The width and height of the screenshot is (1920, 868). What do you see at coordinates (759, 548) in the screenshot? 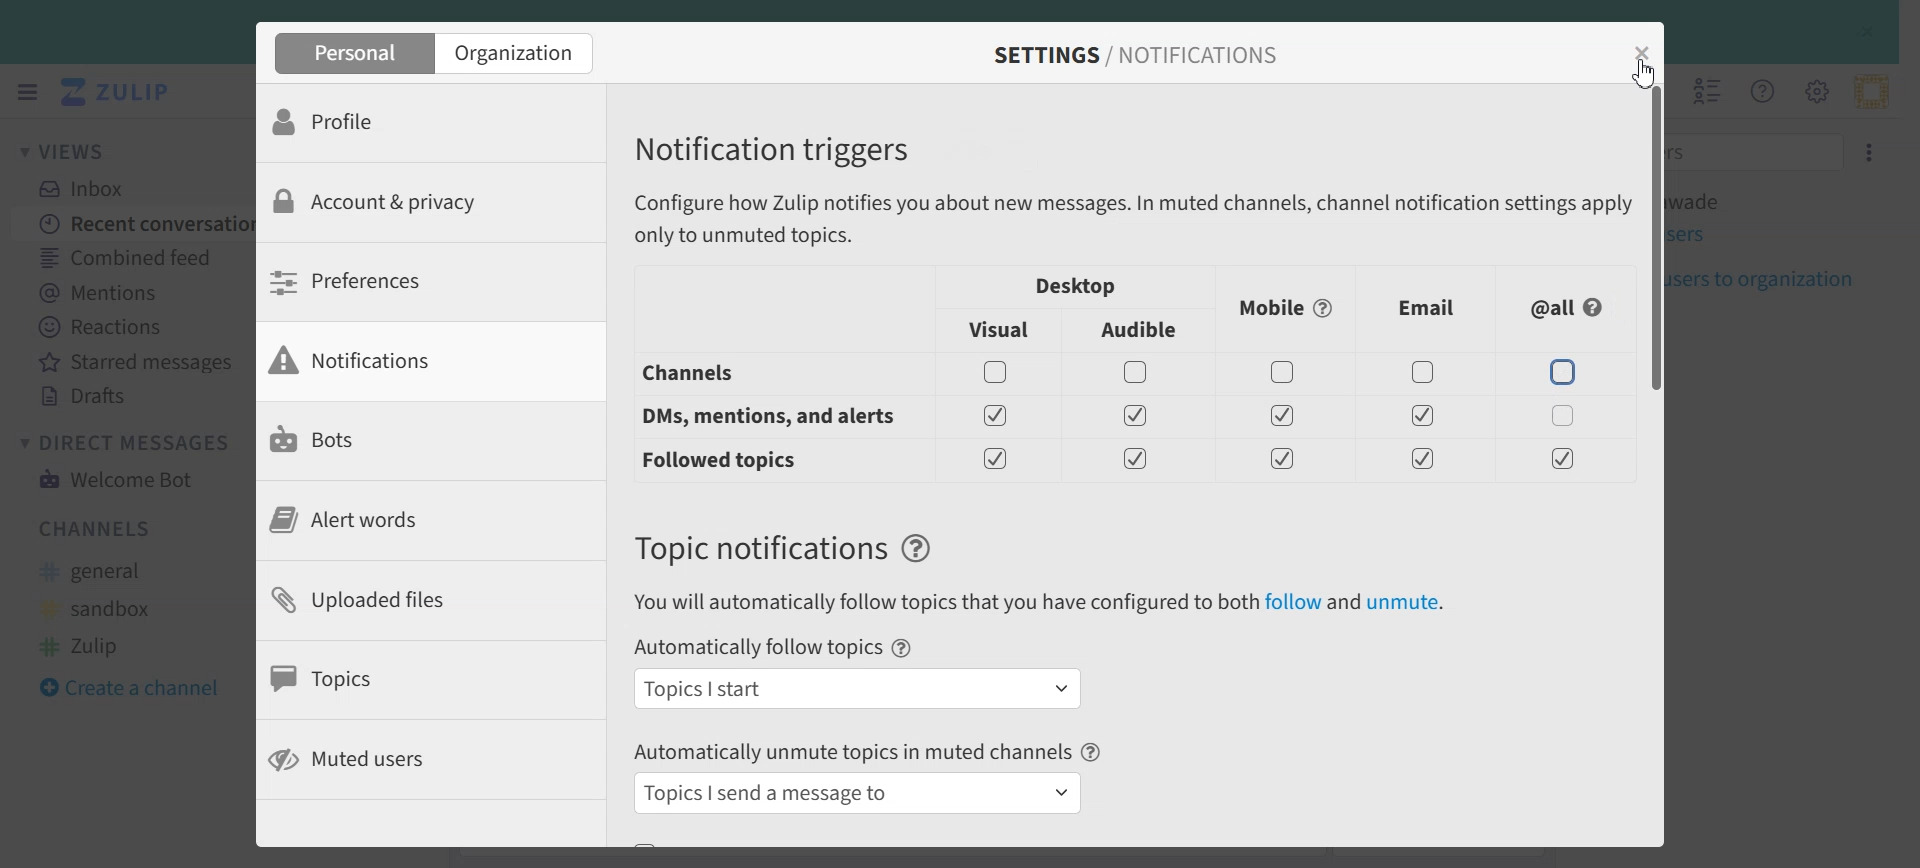
I see `Text` at bounding box center [759, 548].